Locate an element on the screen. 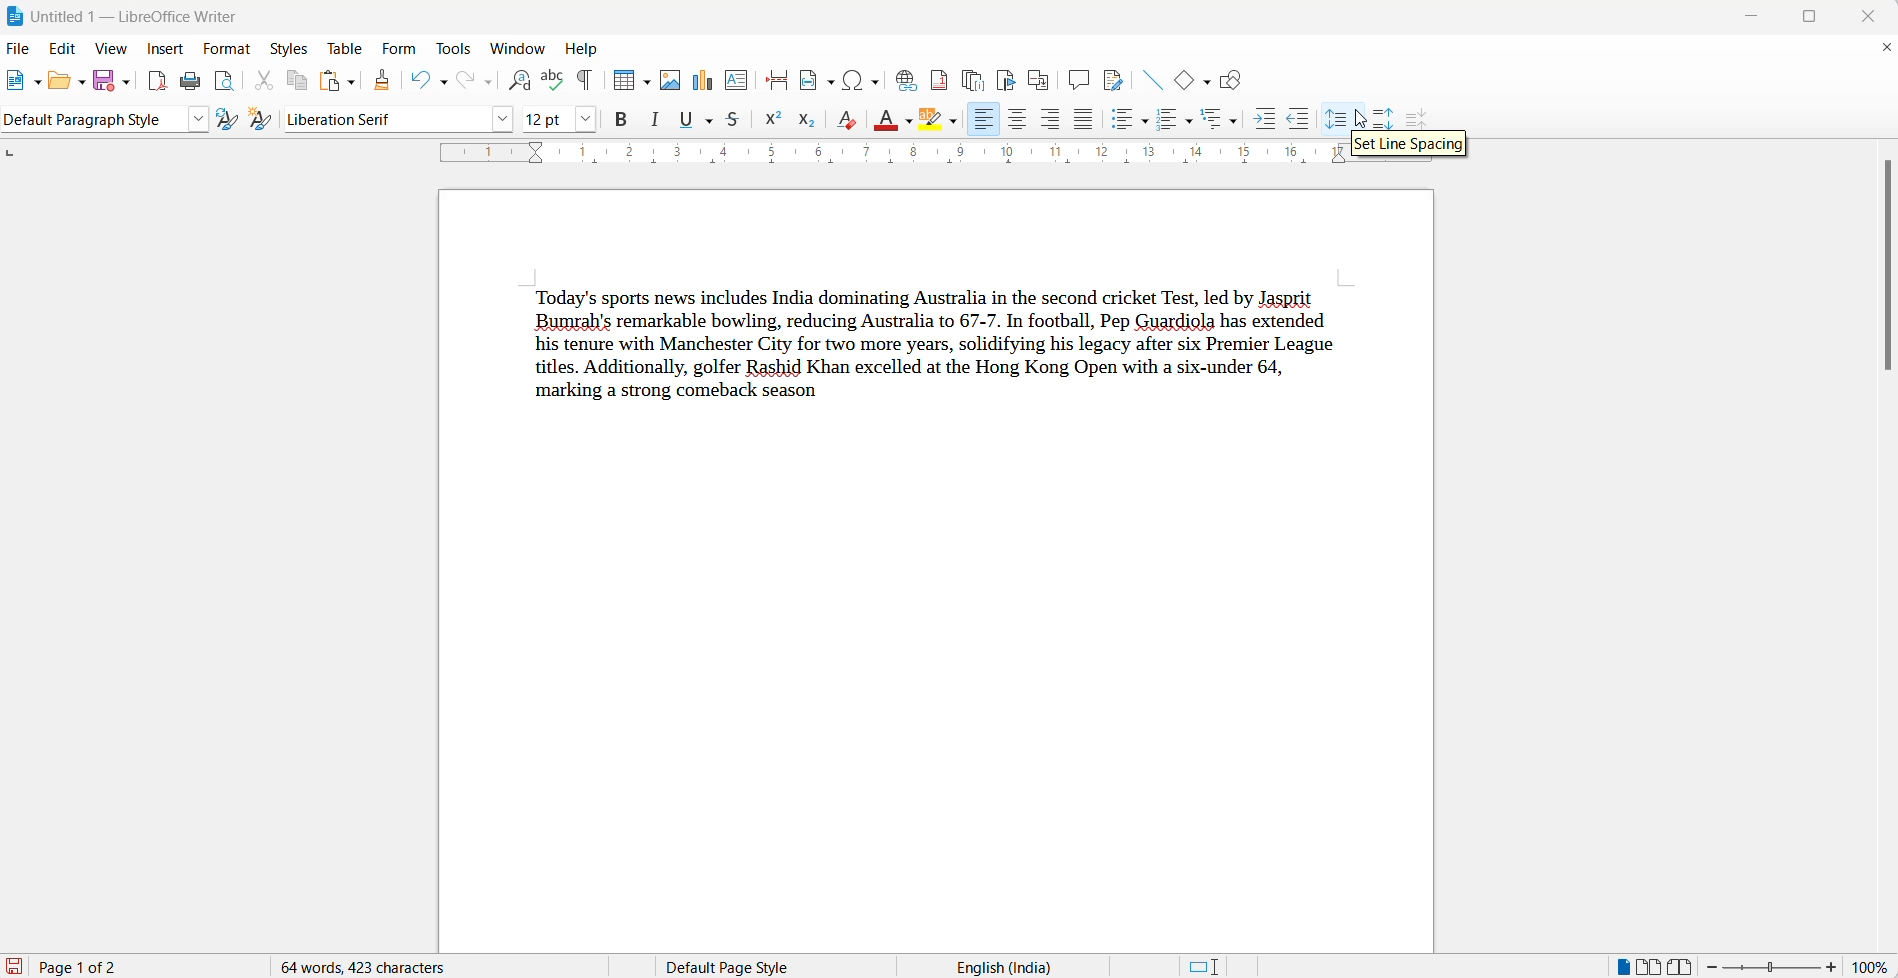 The width and height of the screenshot is (1898, 978). scaling is located at coordinates (888, 154).